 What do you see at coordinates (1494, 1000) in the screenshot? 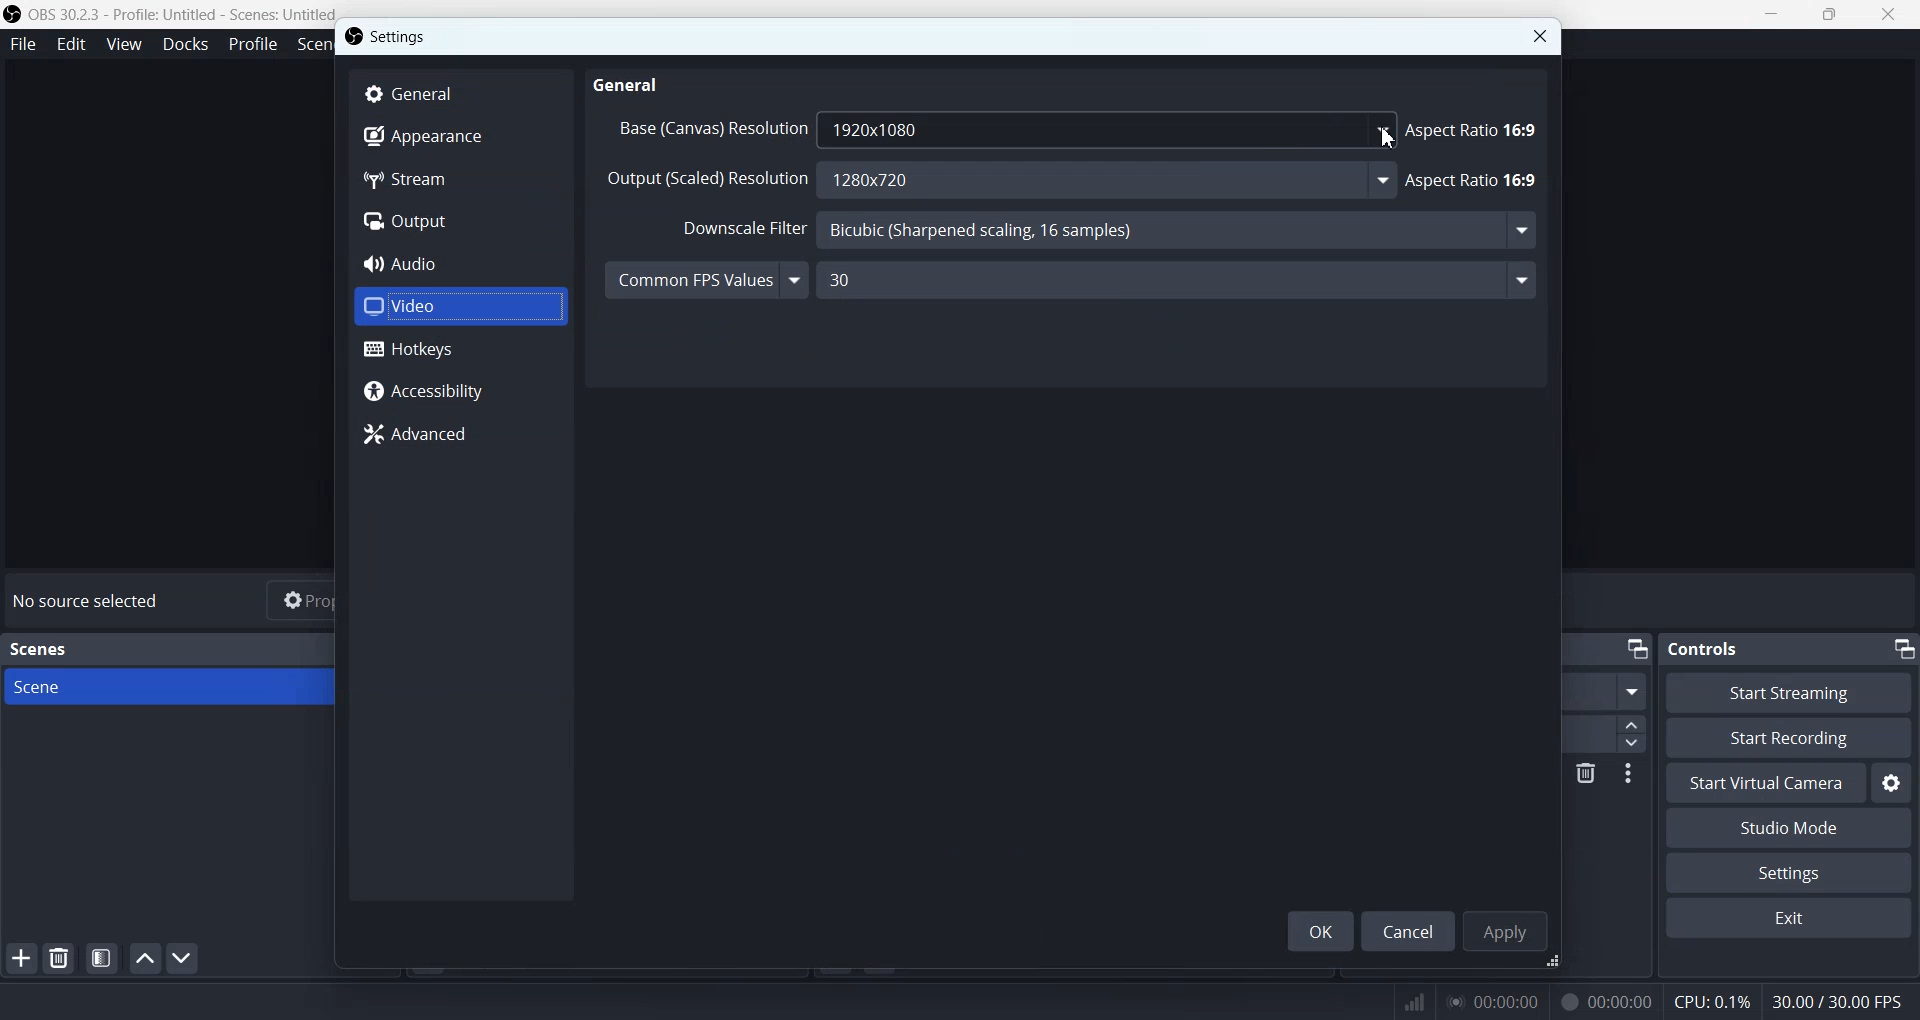
I see `00:00:00` at bounding box center [1494, 1000].